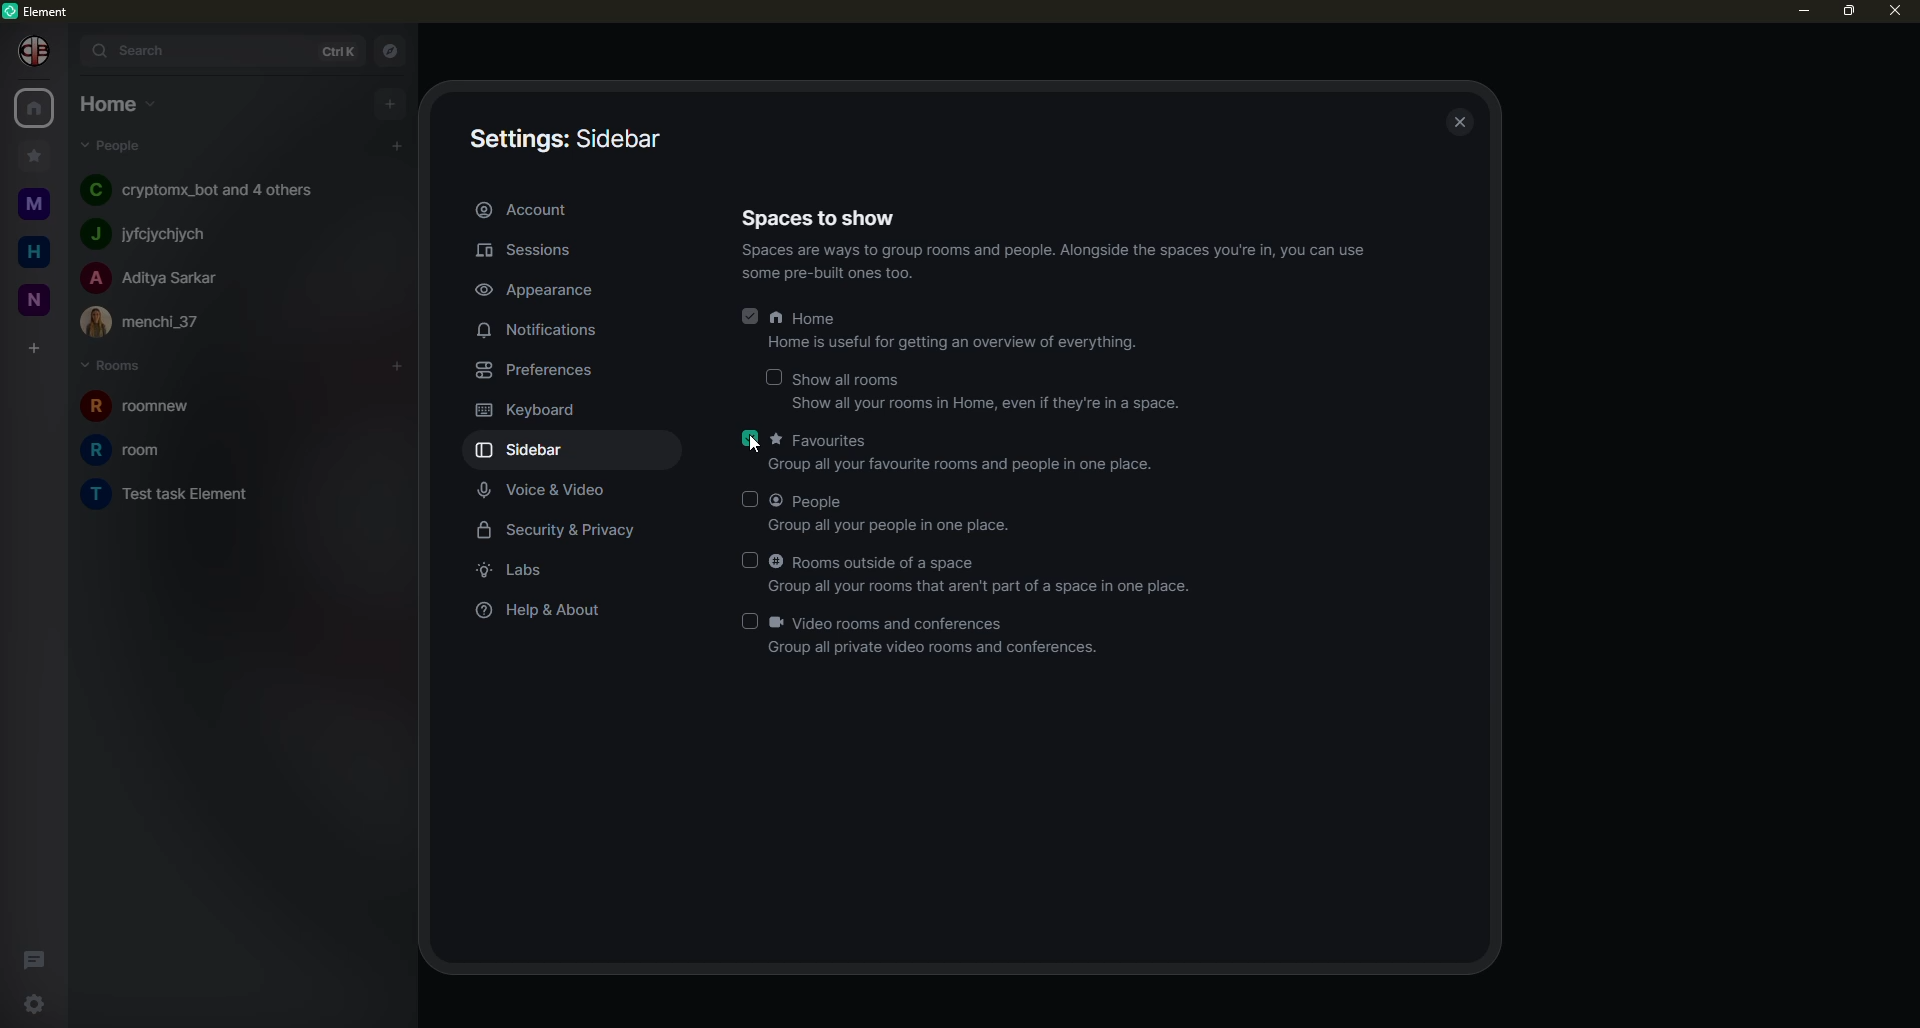  What do you see at coordinates (546, 292) in the screenshot?
I see `appearance` at bounding box center [546, 292].